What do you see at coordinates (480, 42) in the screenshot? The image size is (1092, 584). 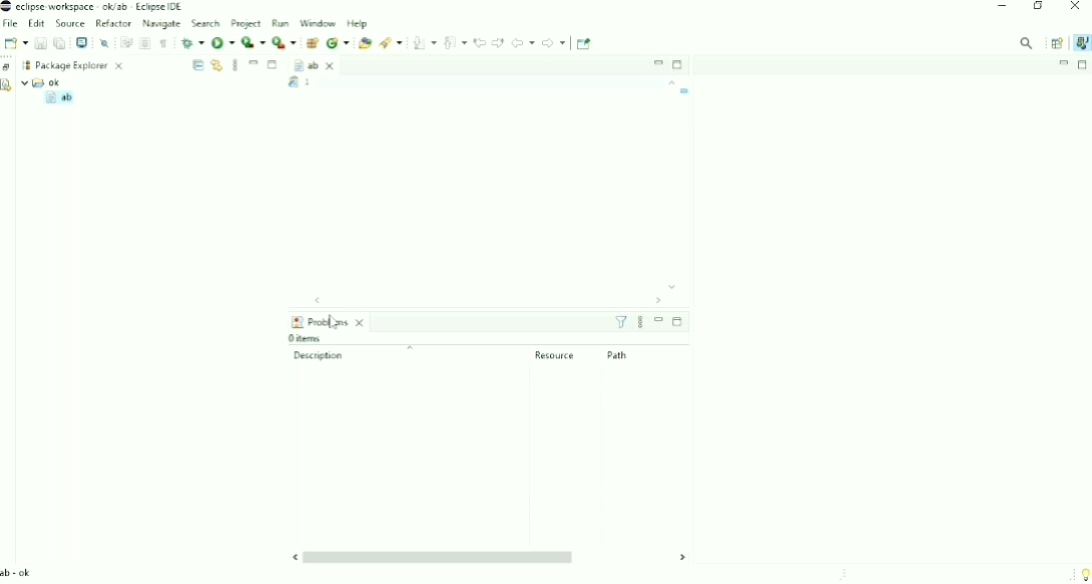 I see `Previous Edit Location` at bounding box center [480, 42].